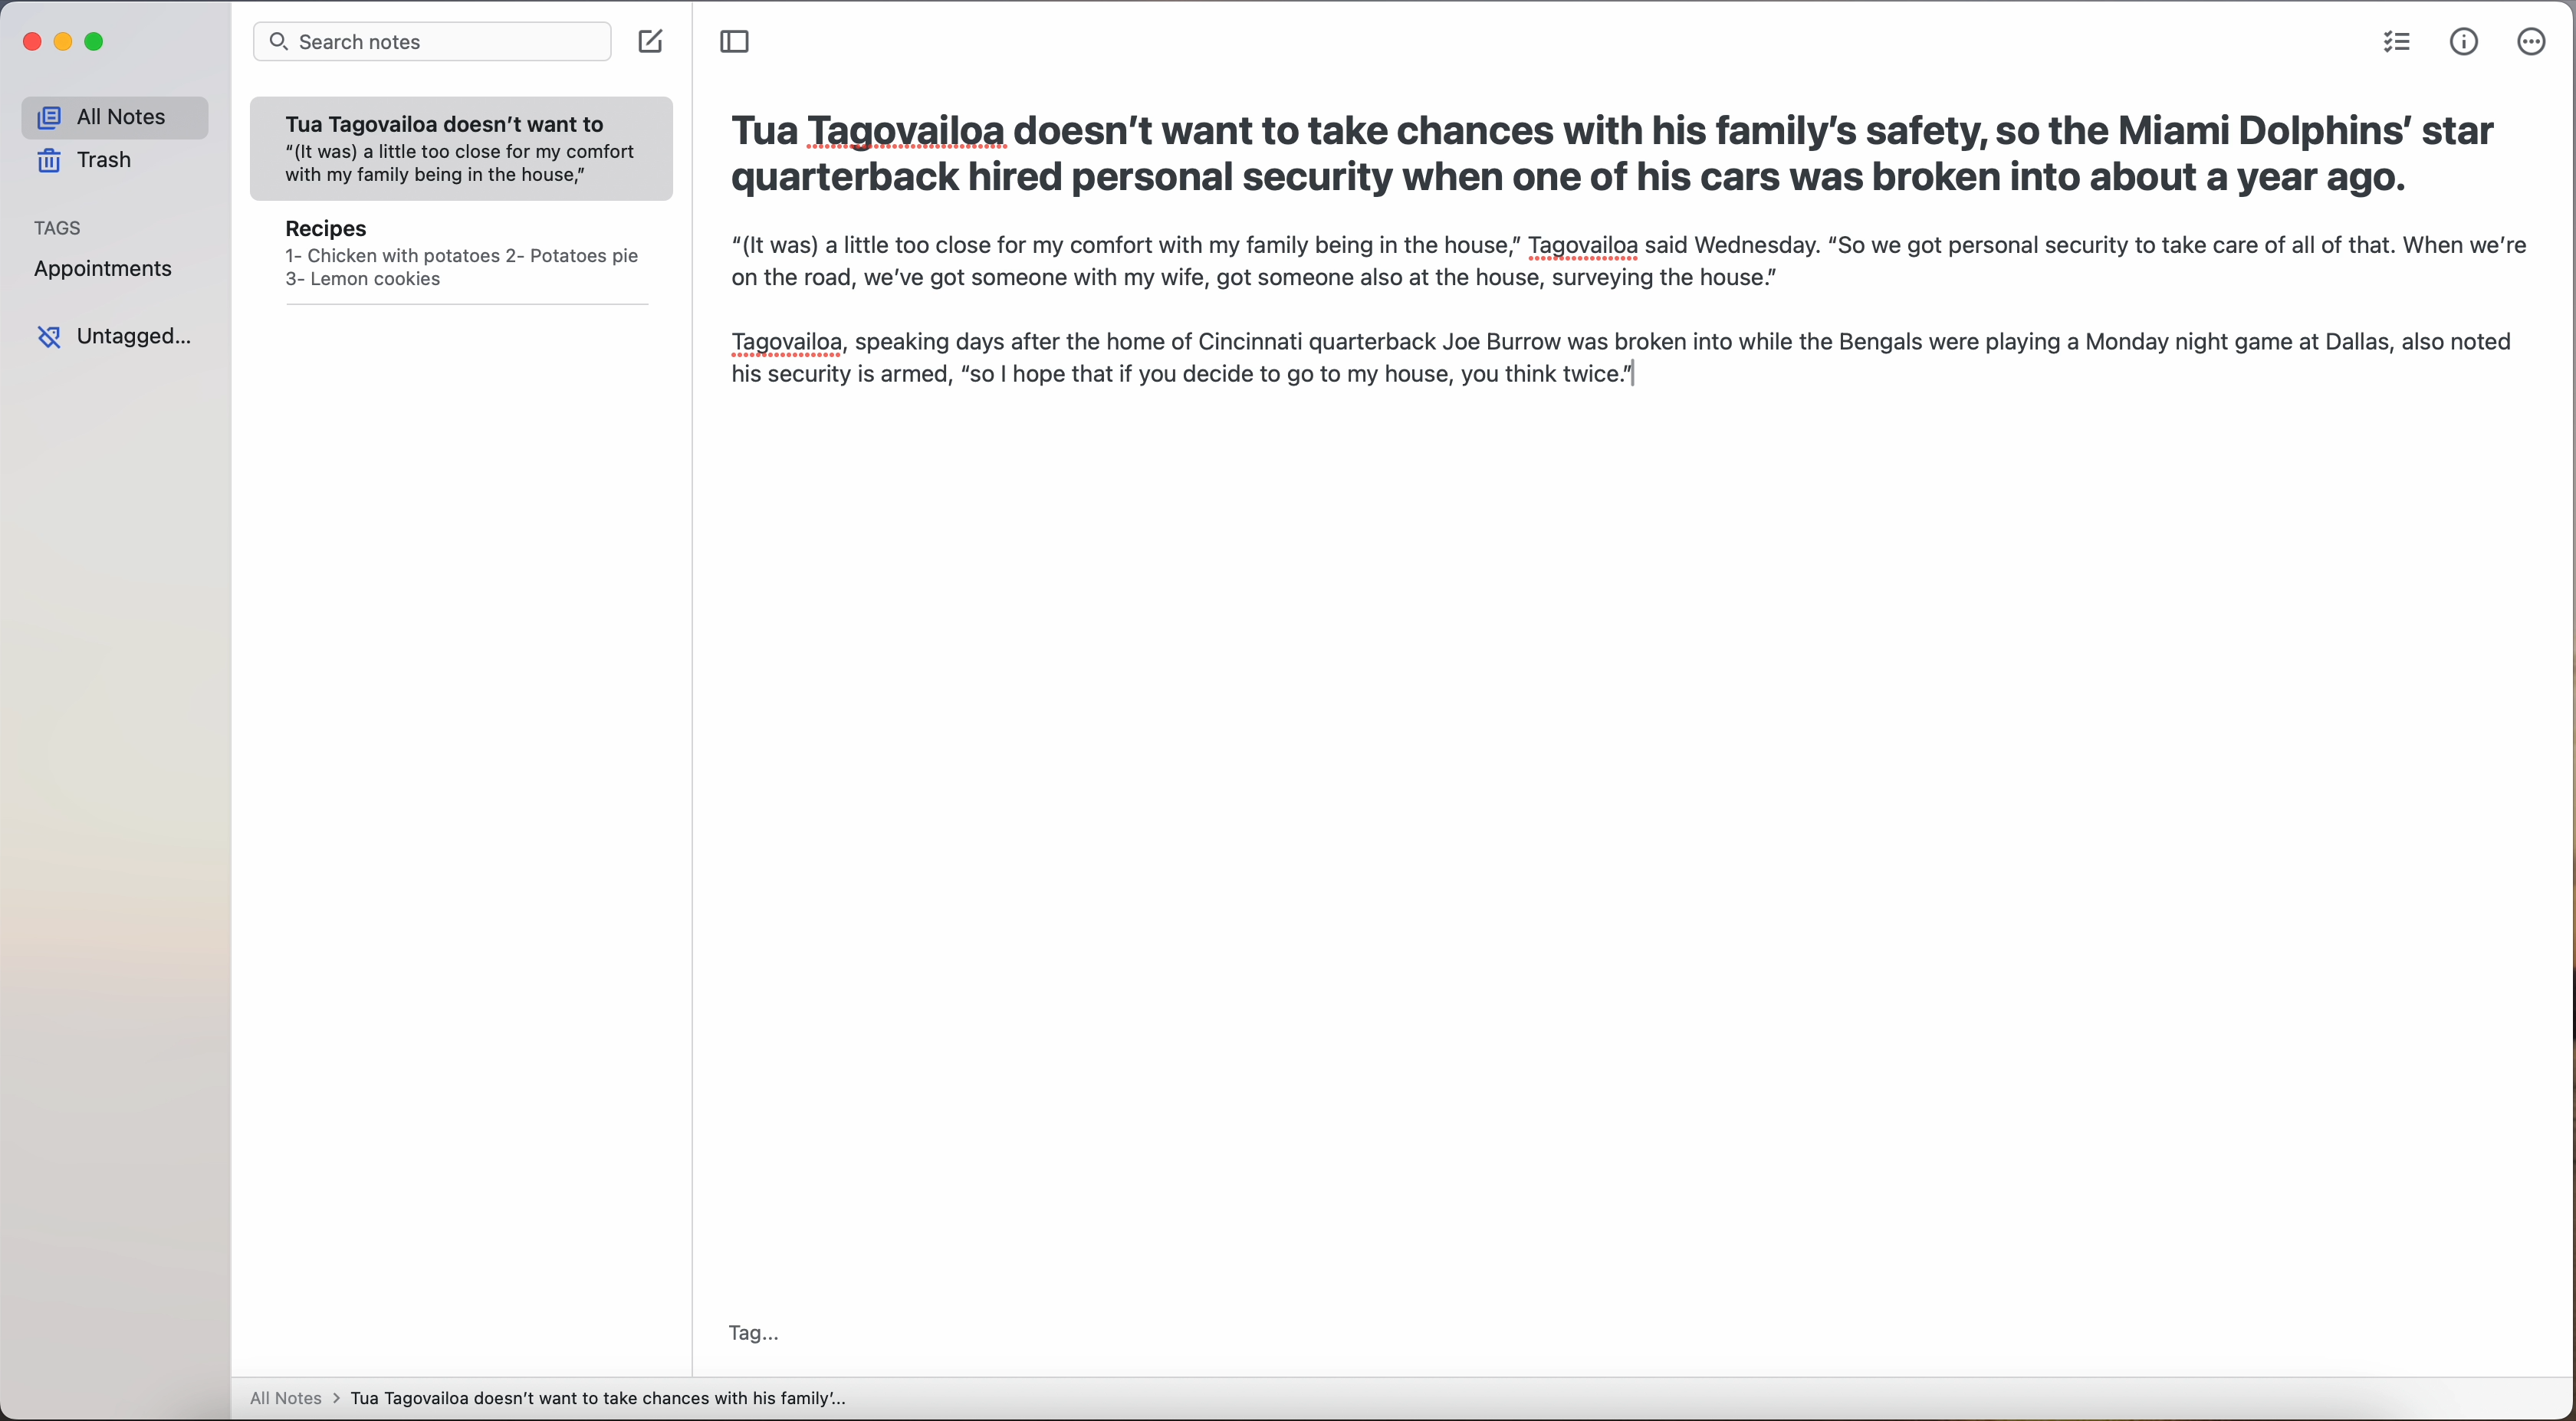  Describe the element at coordinates (431, 45) in the screenshot. I see `search bar` at that location.